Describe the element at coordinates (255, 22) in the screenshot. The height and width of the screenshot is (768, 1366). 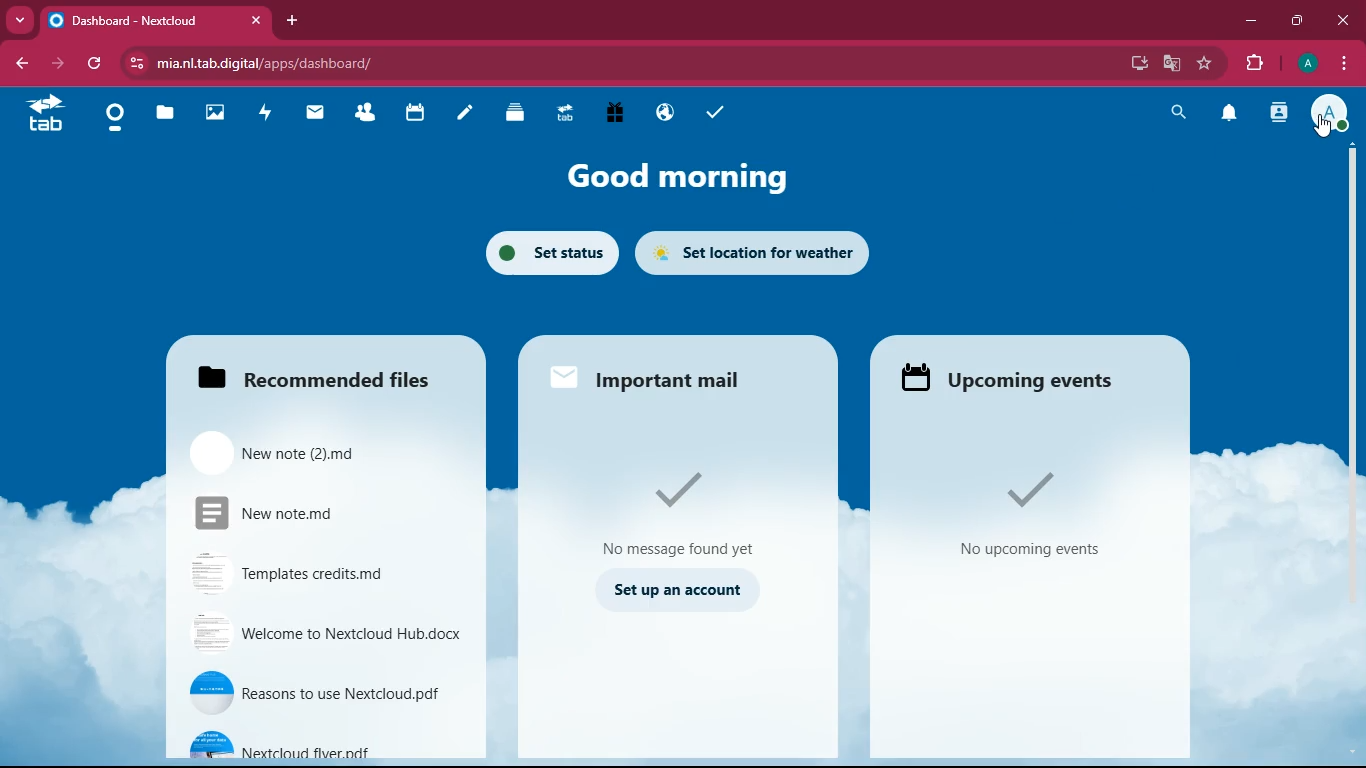
I see `close` at that location.